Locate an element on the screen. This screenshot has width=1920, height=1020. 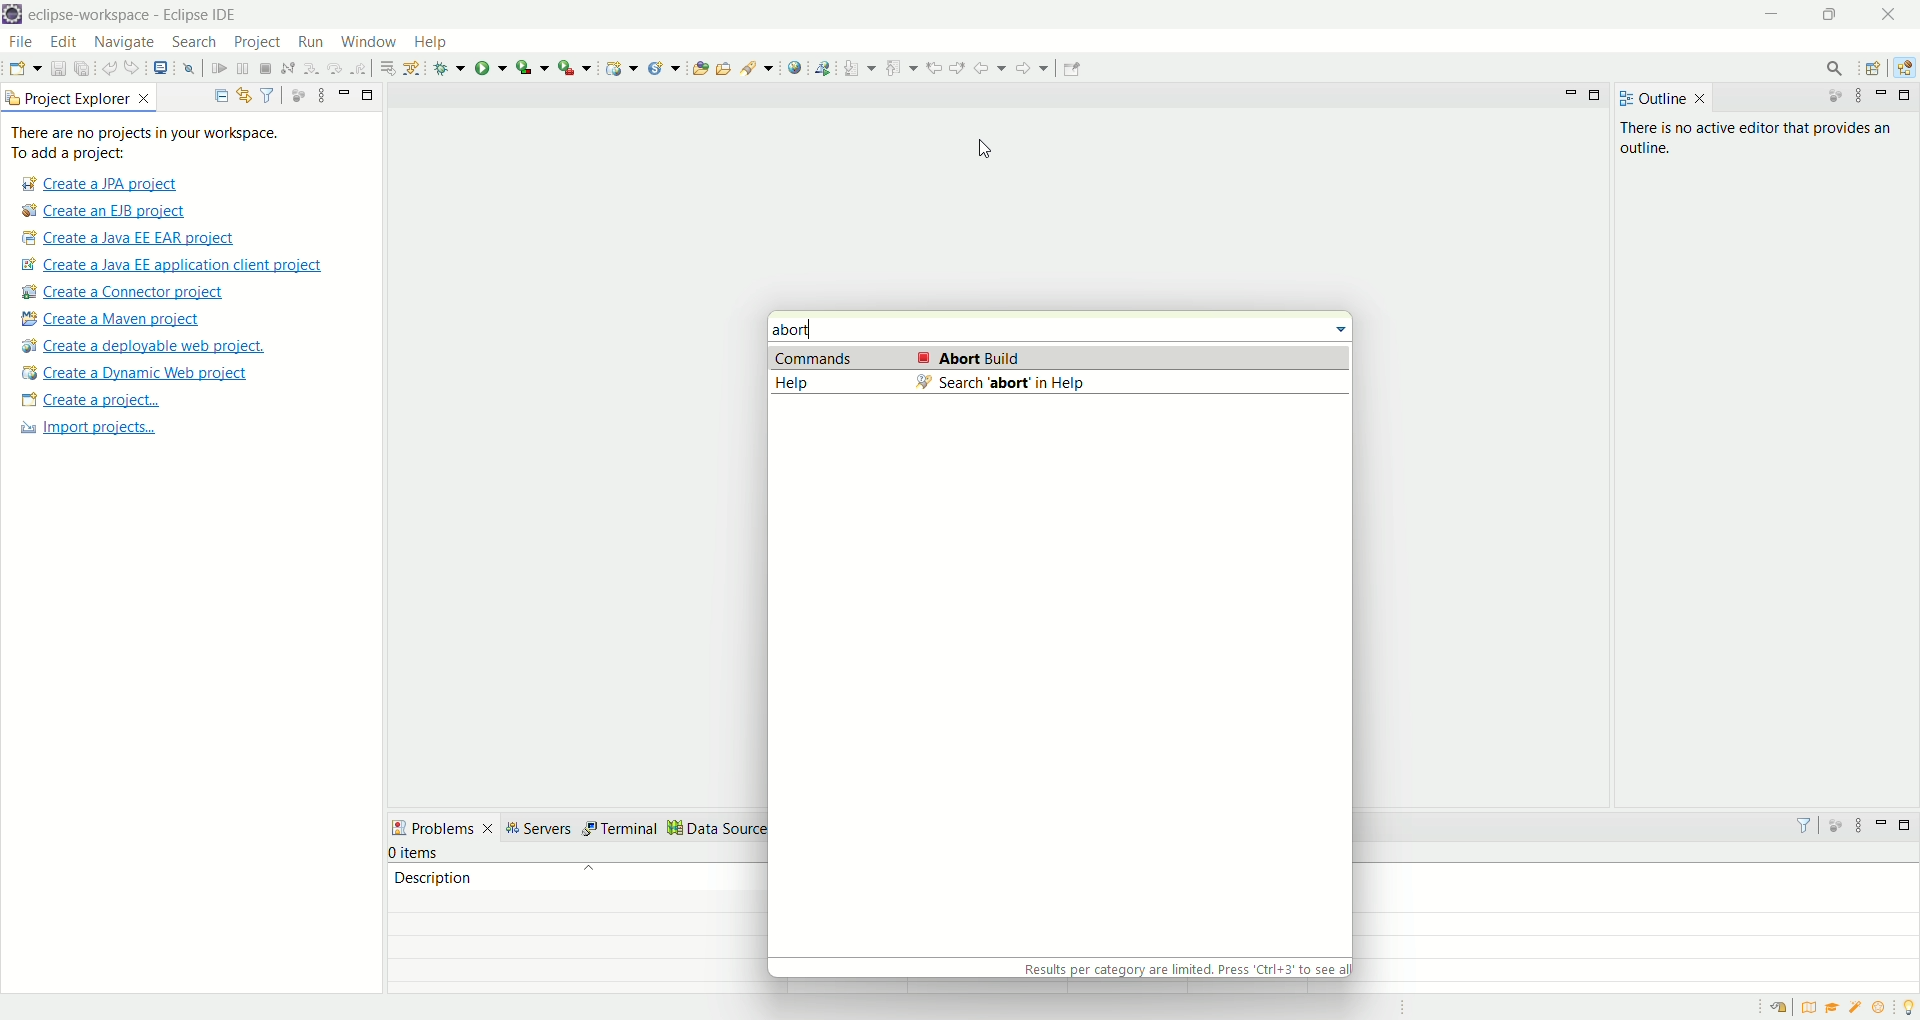
Pin editor is located at coordinates (1075, 70).